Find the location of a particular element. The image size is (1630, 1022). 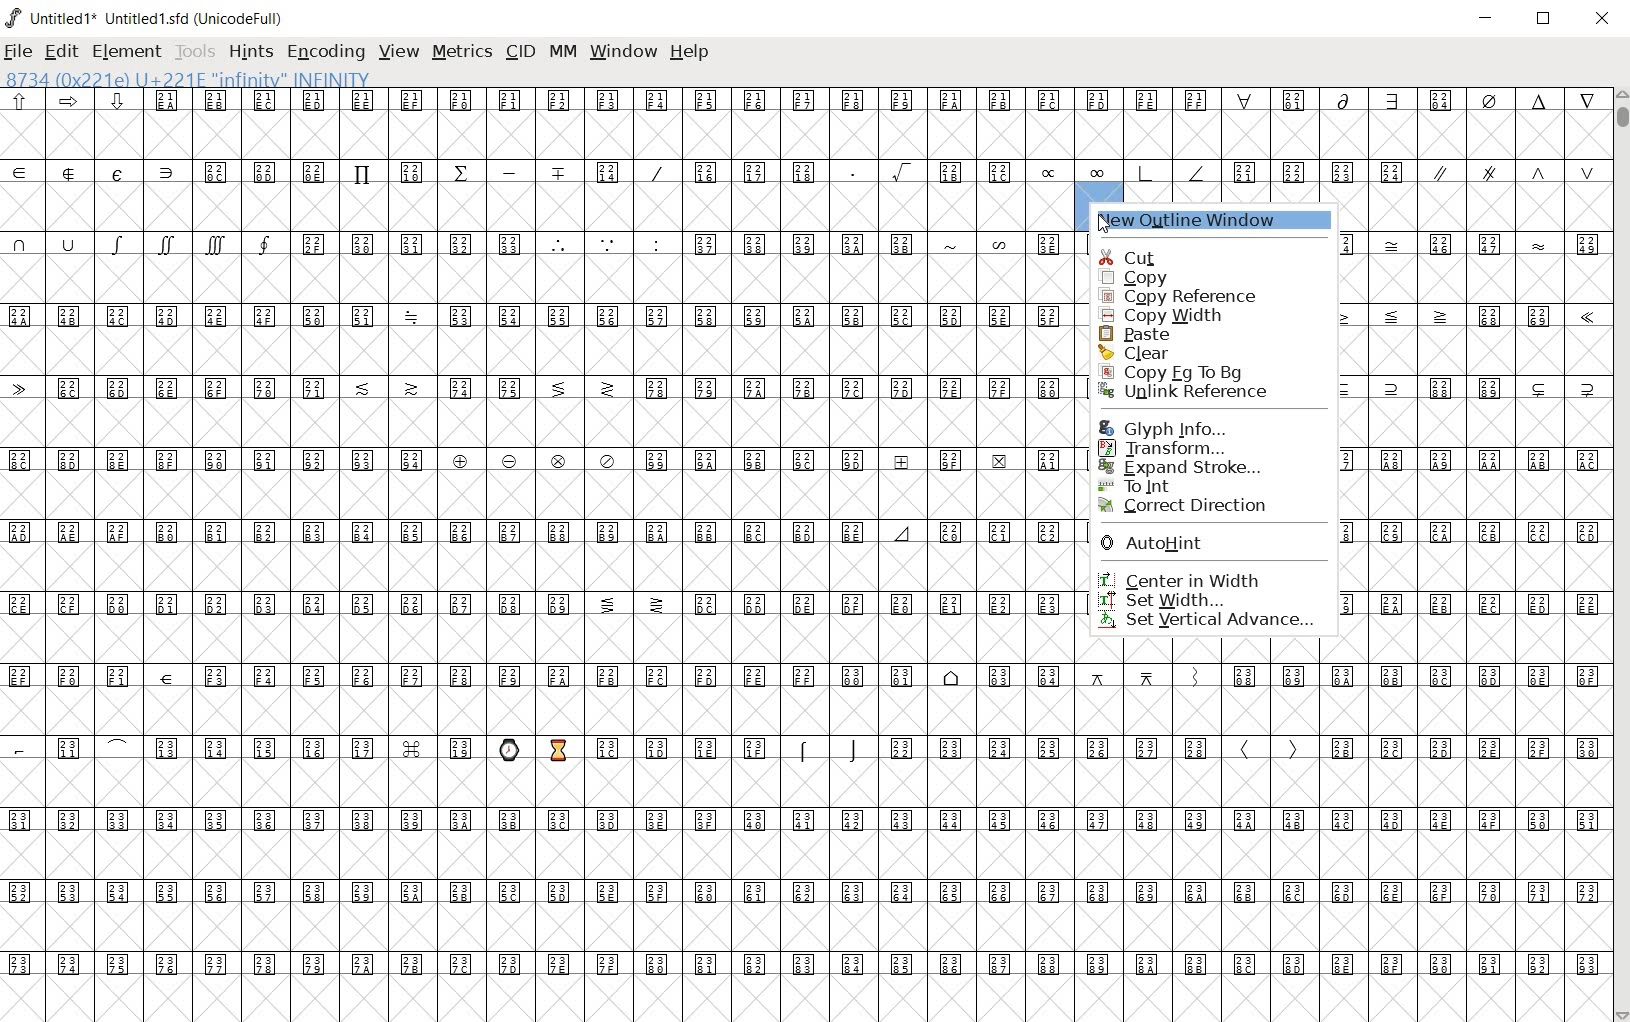

Unicode code points is located at coordinates (412, 243).